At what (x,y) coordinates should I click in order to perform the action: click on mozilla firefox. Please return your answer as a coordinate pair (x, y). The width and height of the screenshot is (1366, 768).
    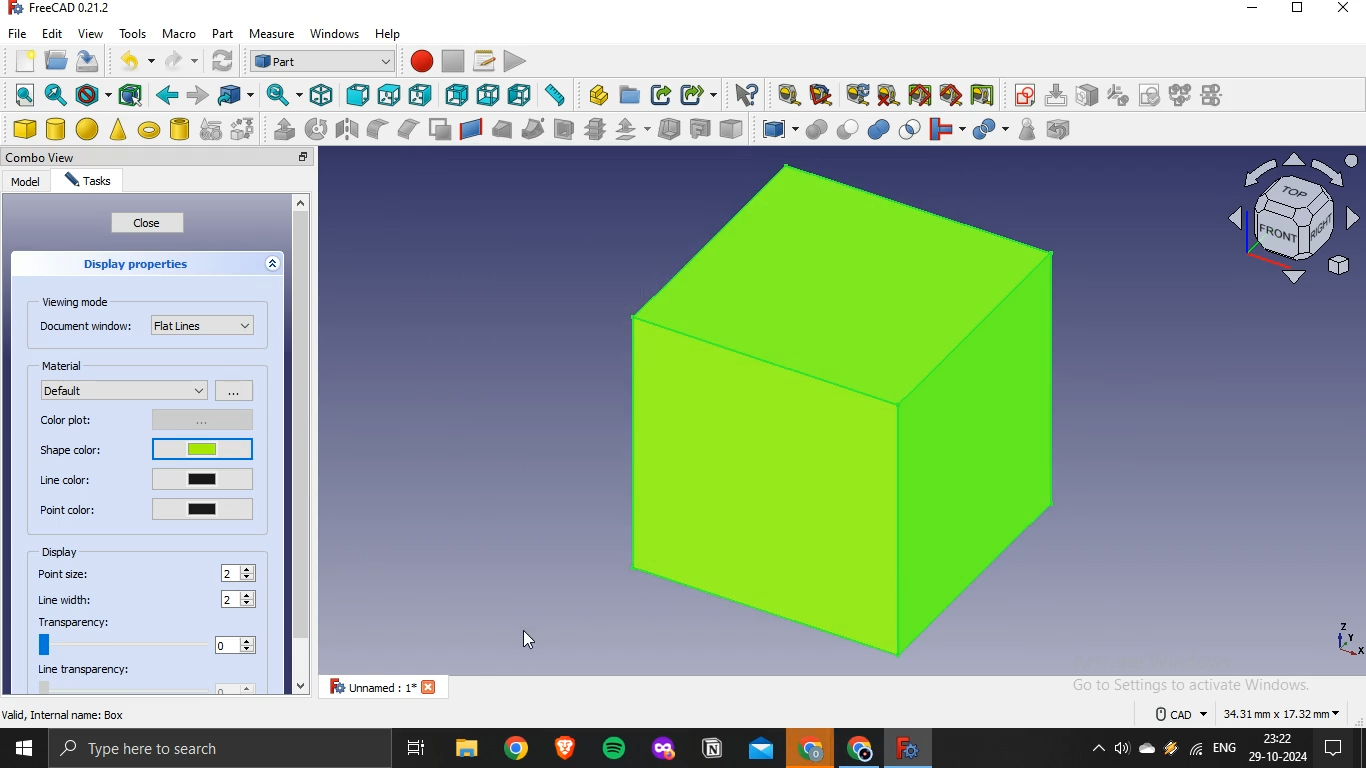
    Looking at the image, I should click on (664, 751).